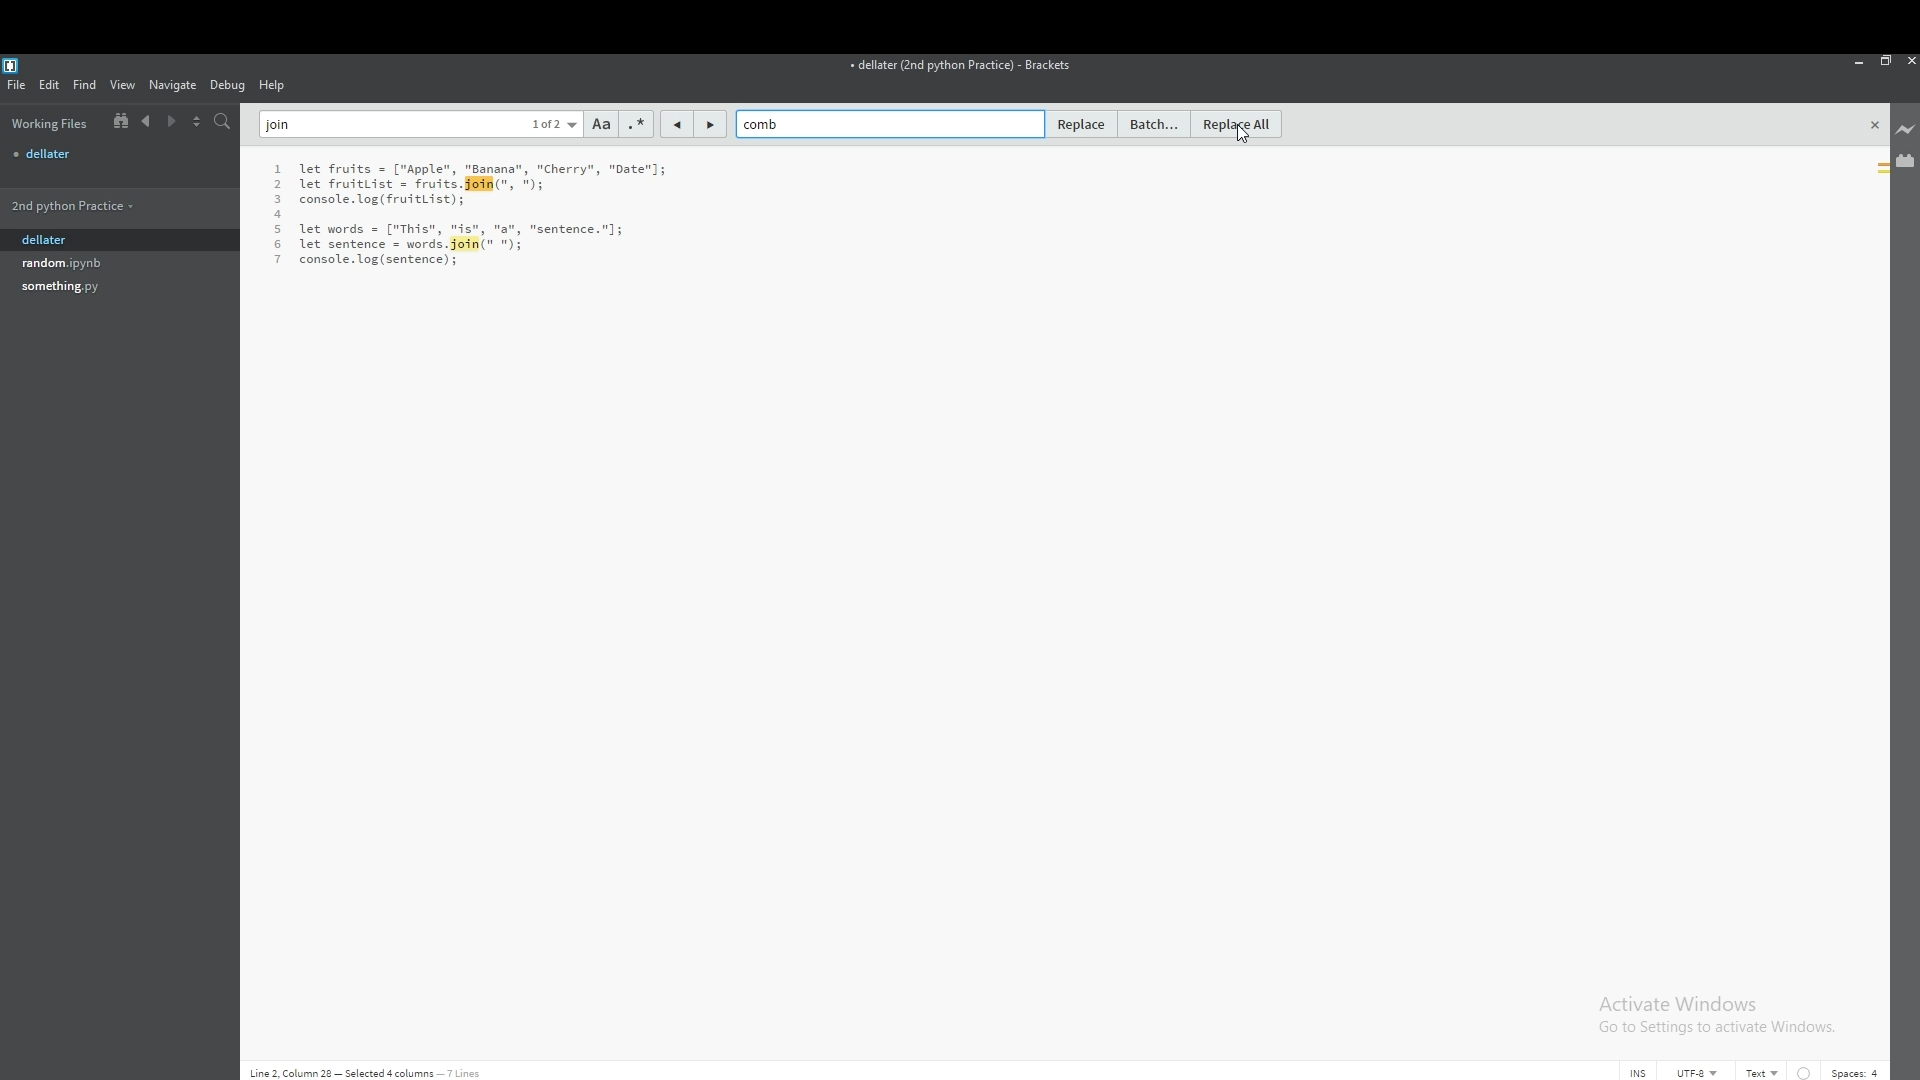 The image size is (1920, 1080). I want to click on file, so click(118, 153).